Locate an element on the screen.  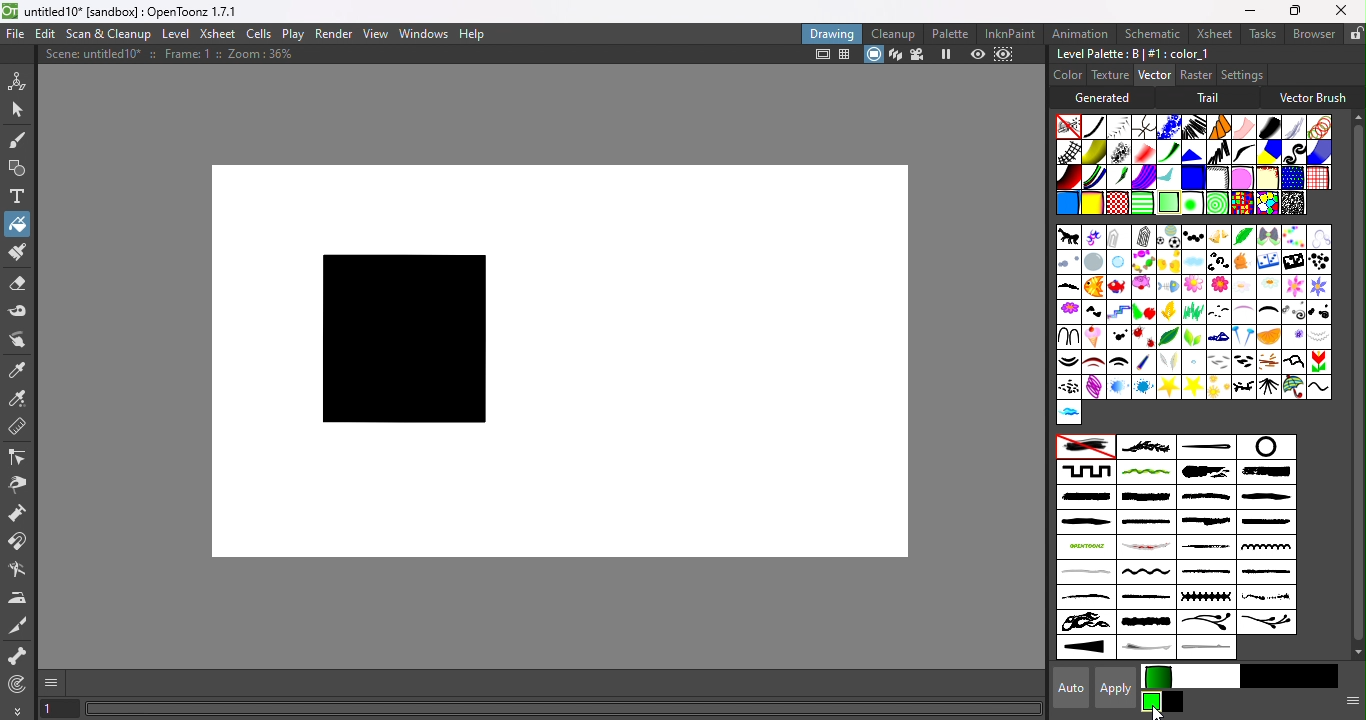
Bell is located at coordinates (1217, 237).